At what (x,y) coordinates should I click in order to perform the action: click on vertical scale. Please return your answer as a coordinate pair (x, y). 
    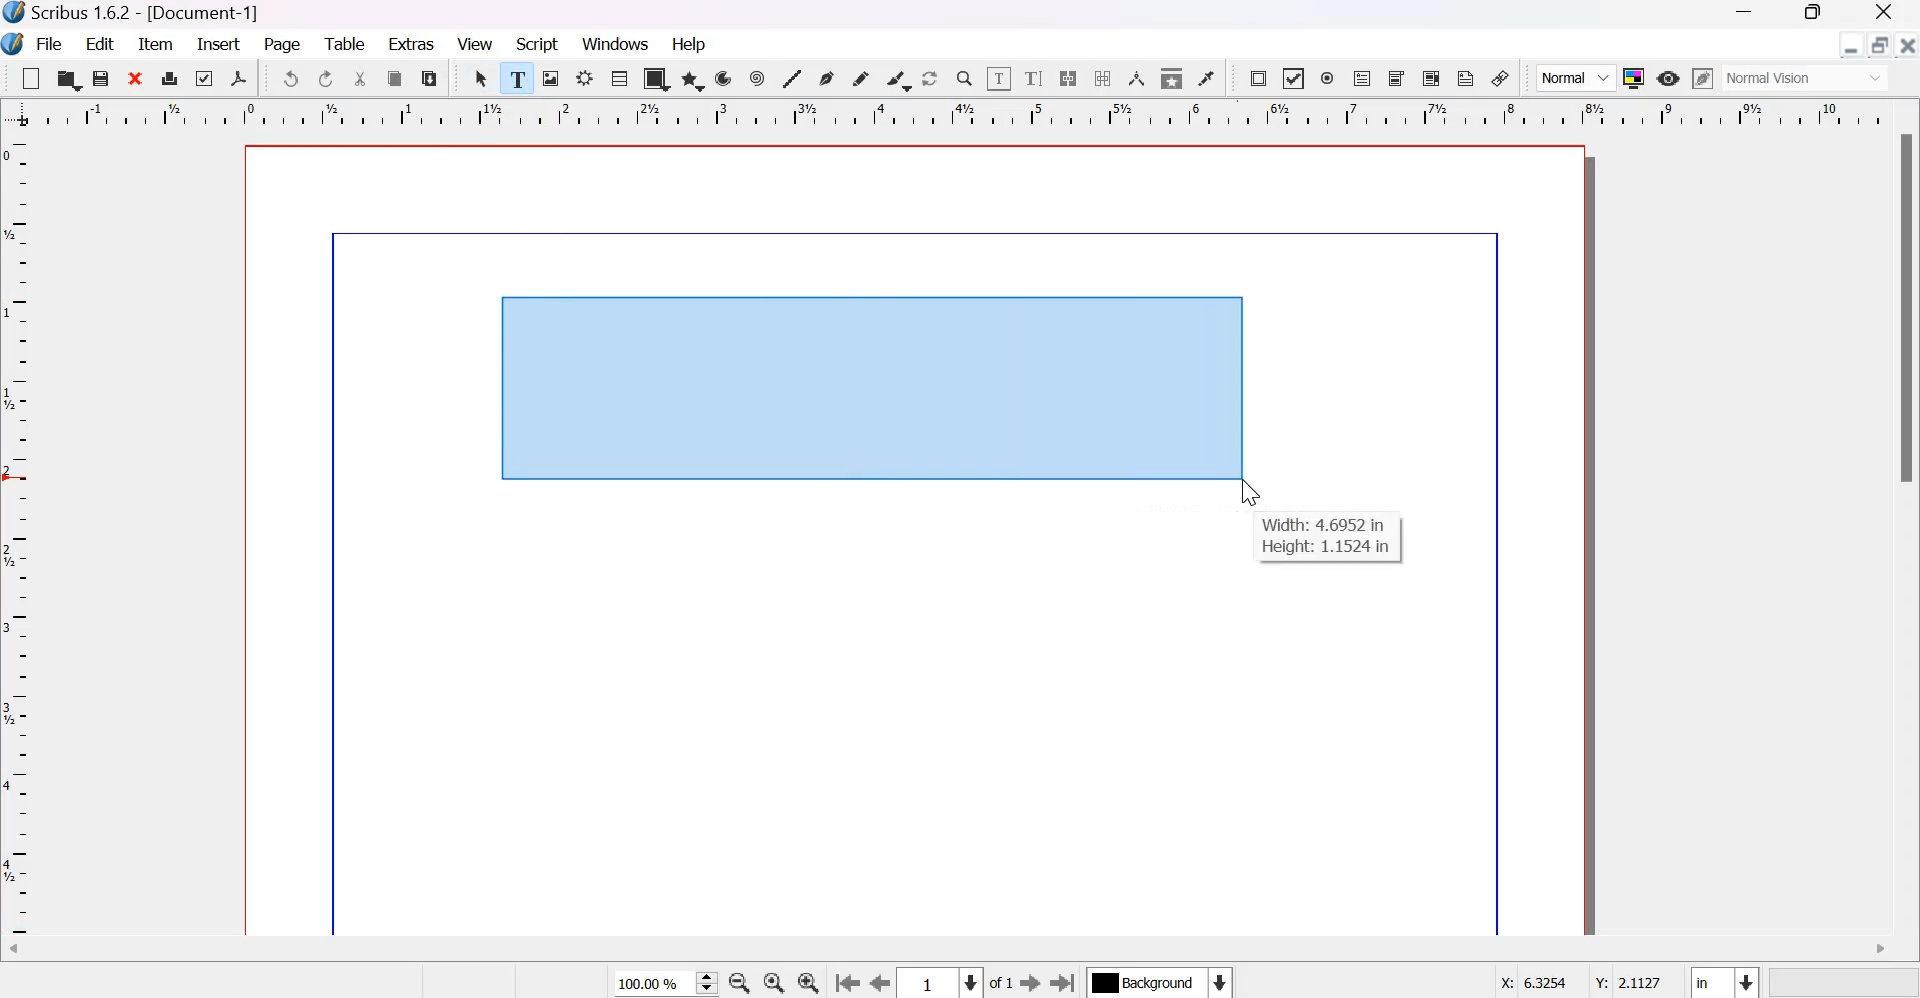
    Looking at the image, I should click on (23, 537).